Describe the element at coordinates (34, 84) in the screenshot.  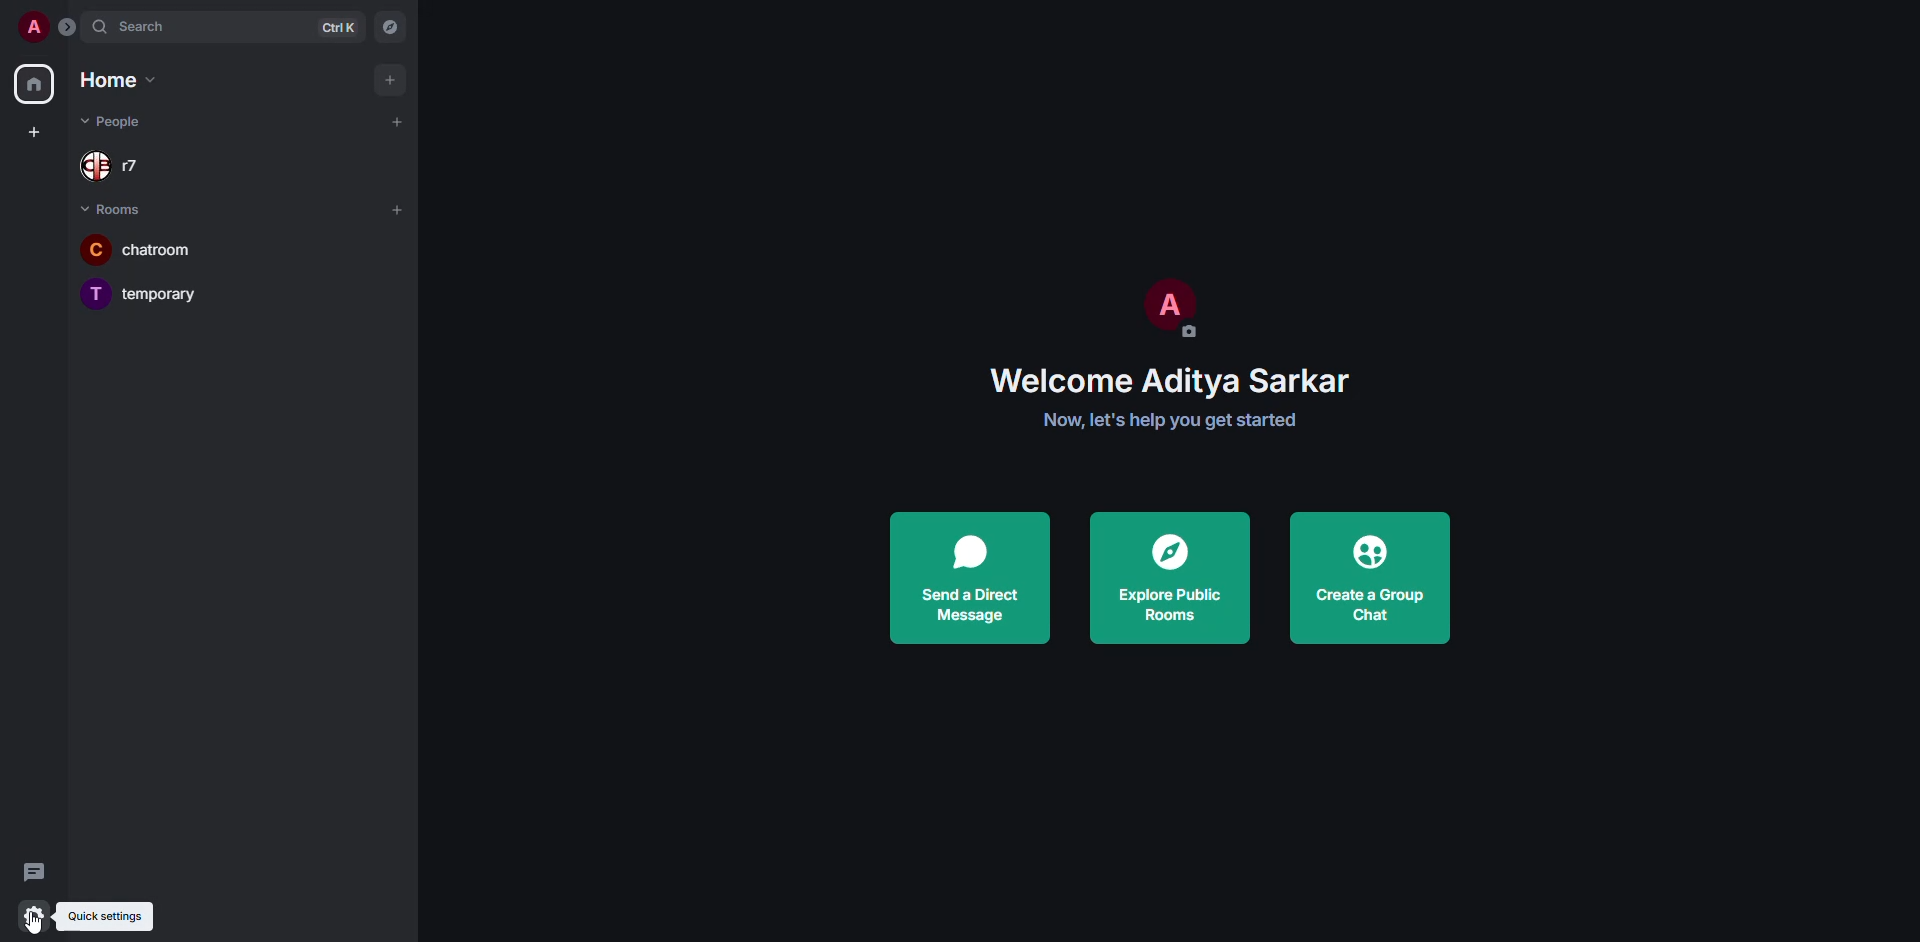
I see `home` at that location.